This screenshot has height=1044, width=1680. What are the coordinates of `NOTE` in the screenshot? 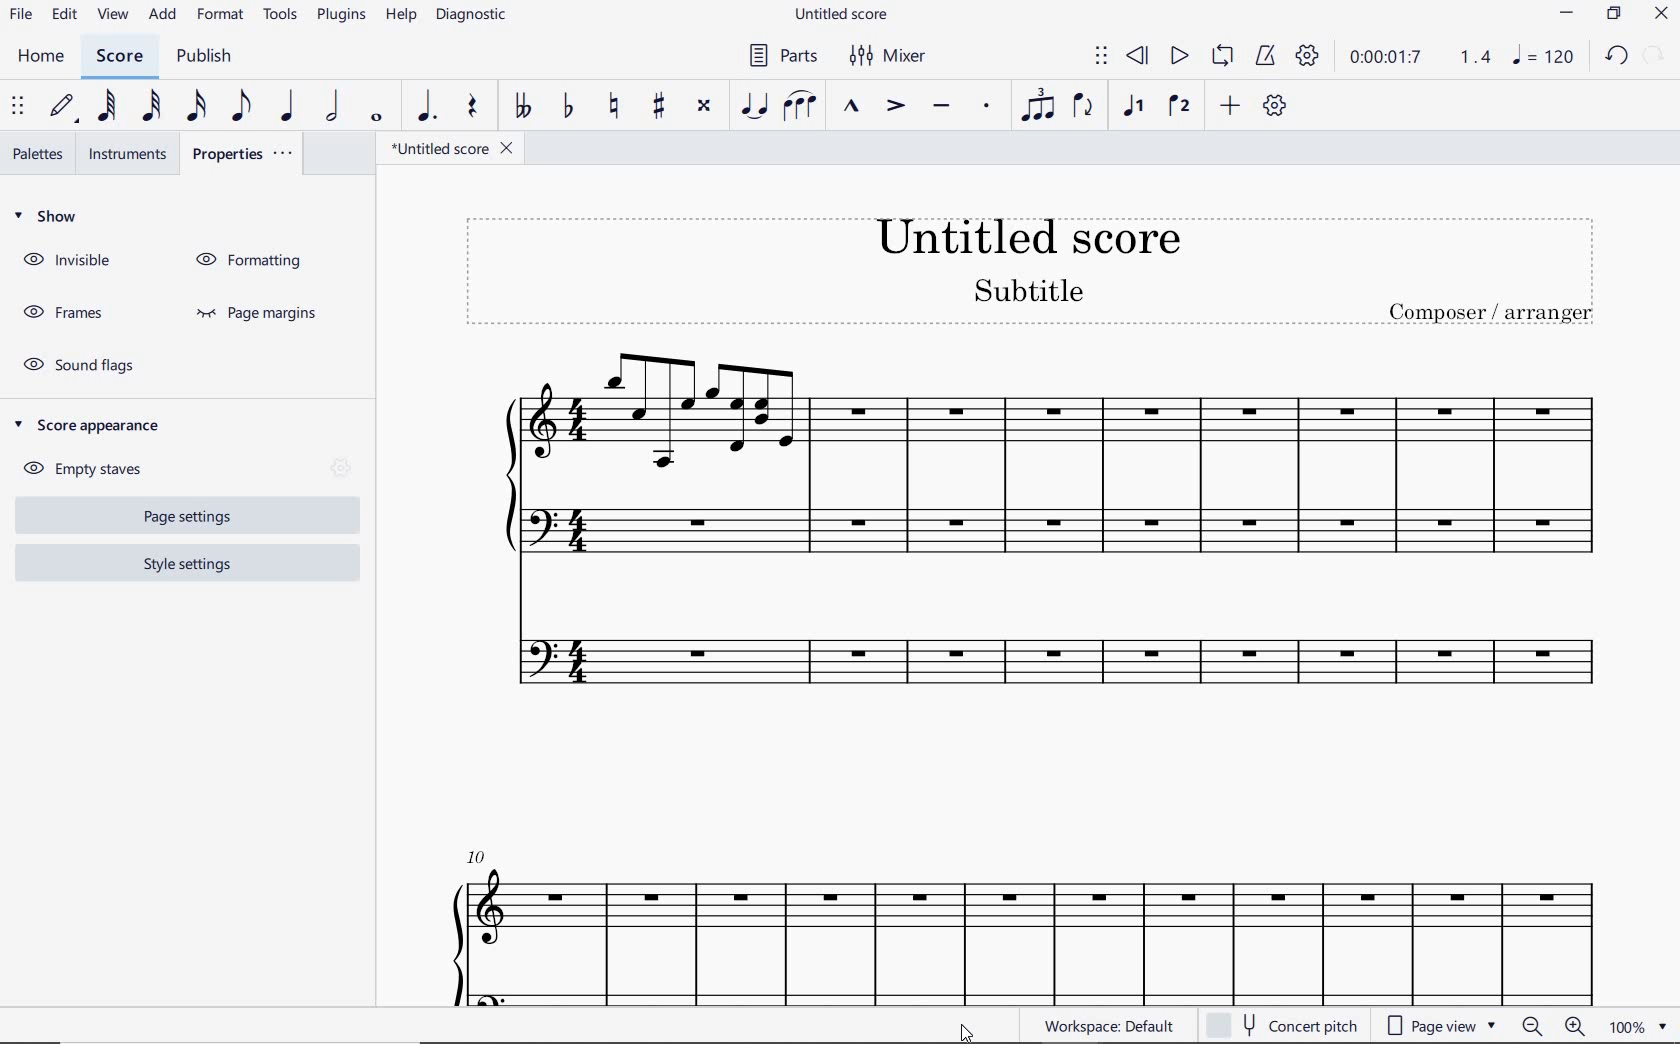 It's located at (1542, 57).